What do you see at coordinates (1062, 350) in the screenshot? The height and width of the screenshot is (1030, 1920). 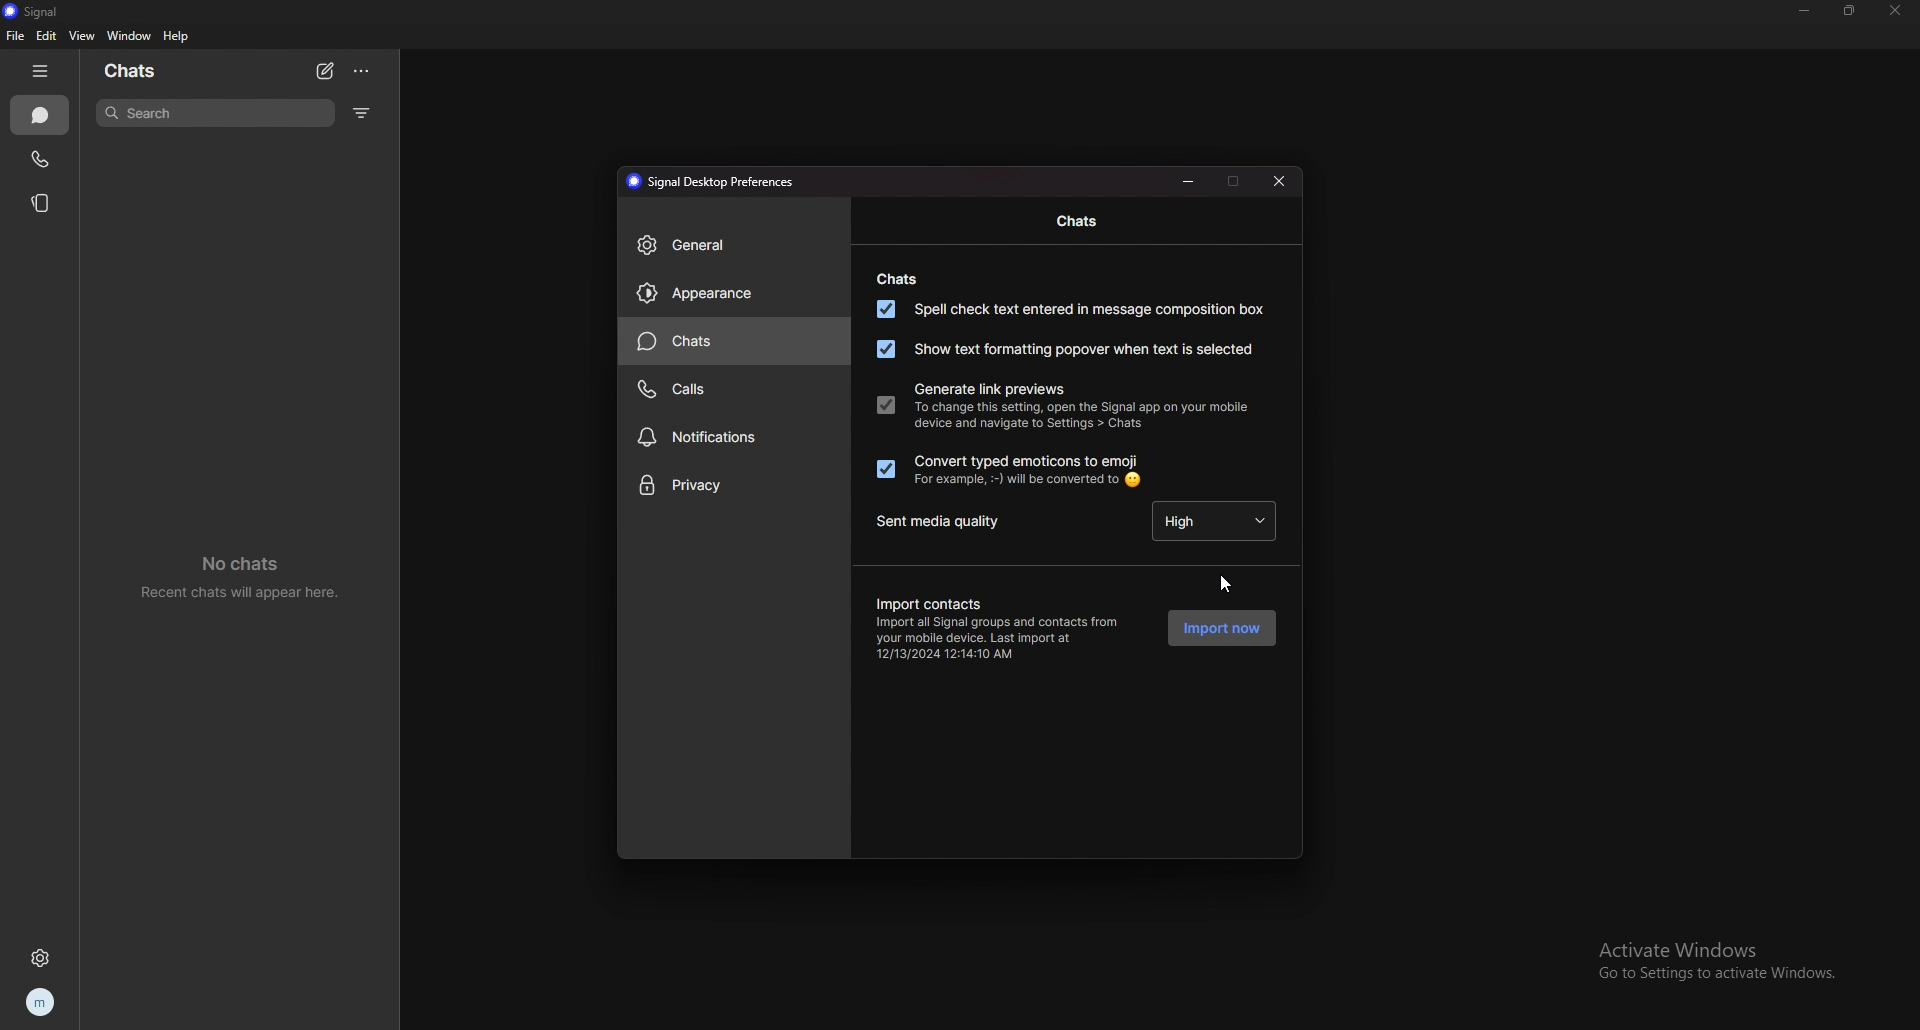 I see `show text formatting popover when text is selected` at bounding box center [1062, 350].